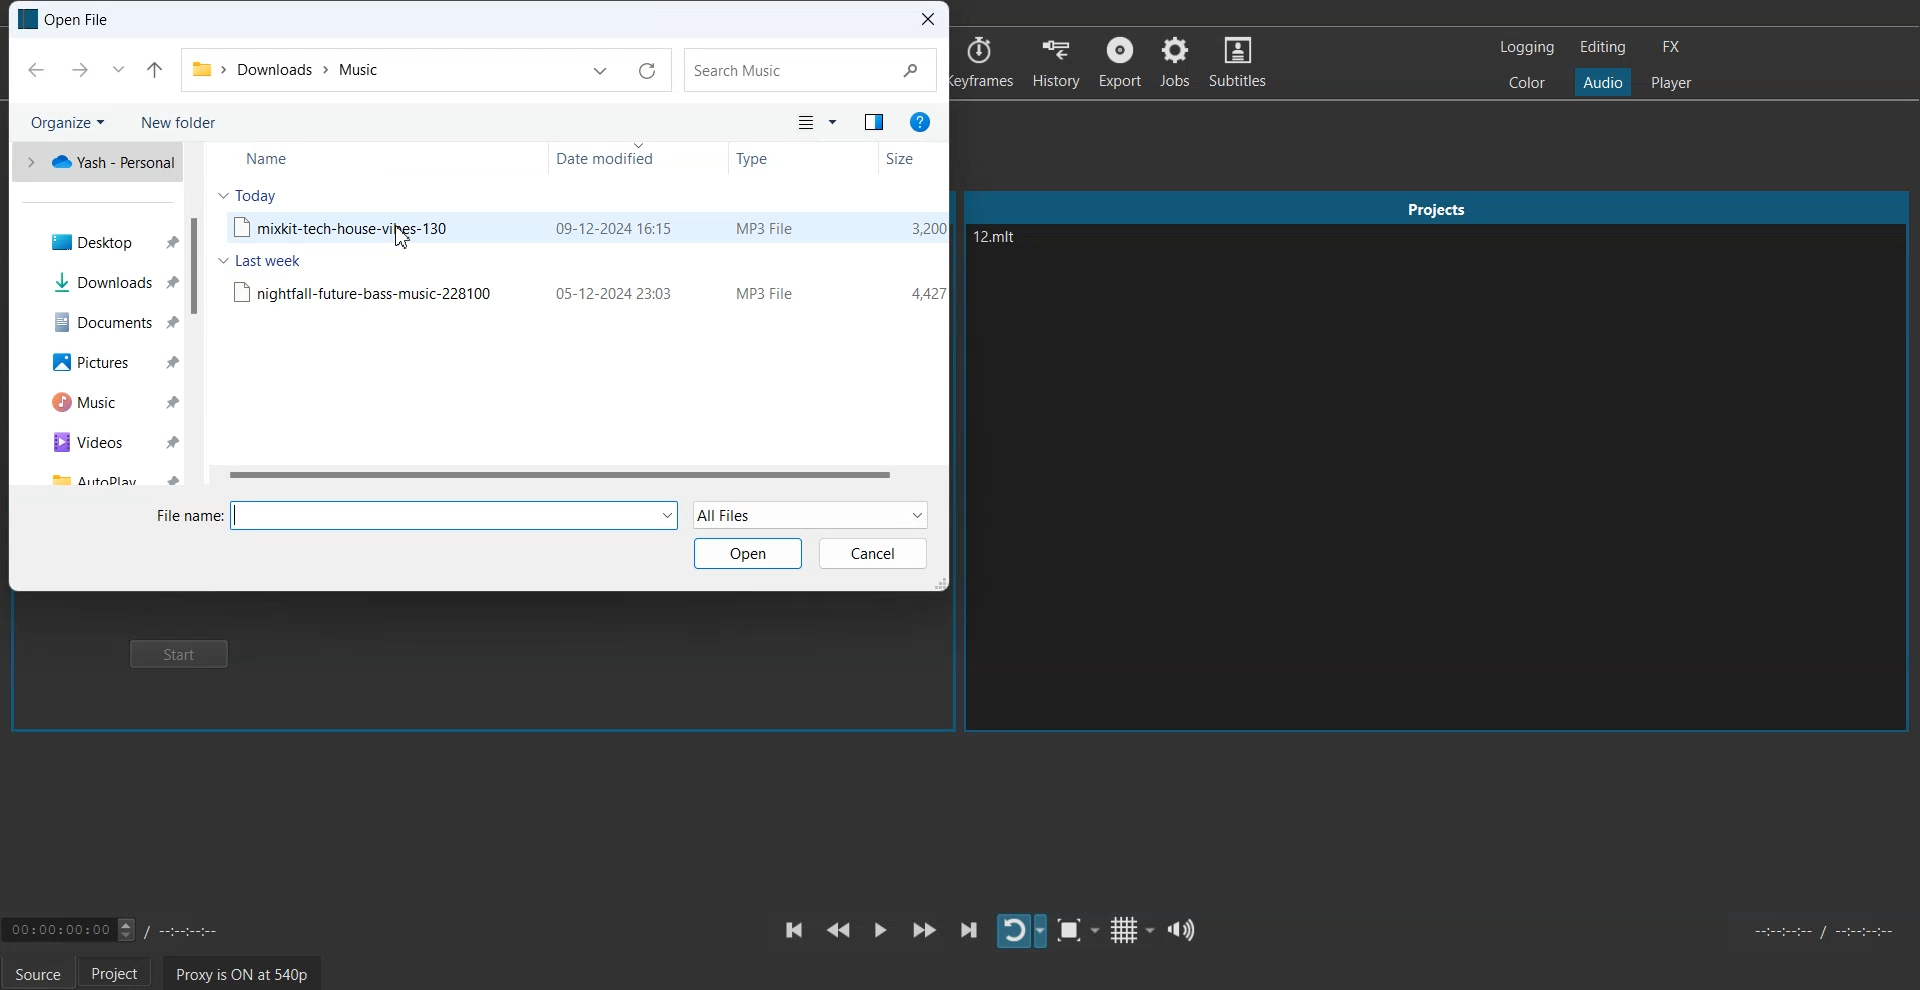 The width and height of the screenshot is (1920, 990). I want to click on Help, so click(921, 120).